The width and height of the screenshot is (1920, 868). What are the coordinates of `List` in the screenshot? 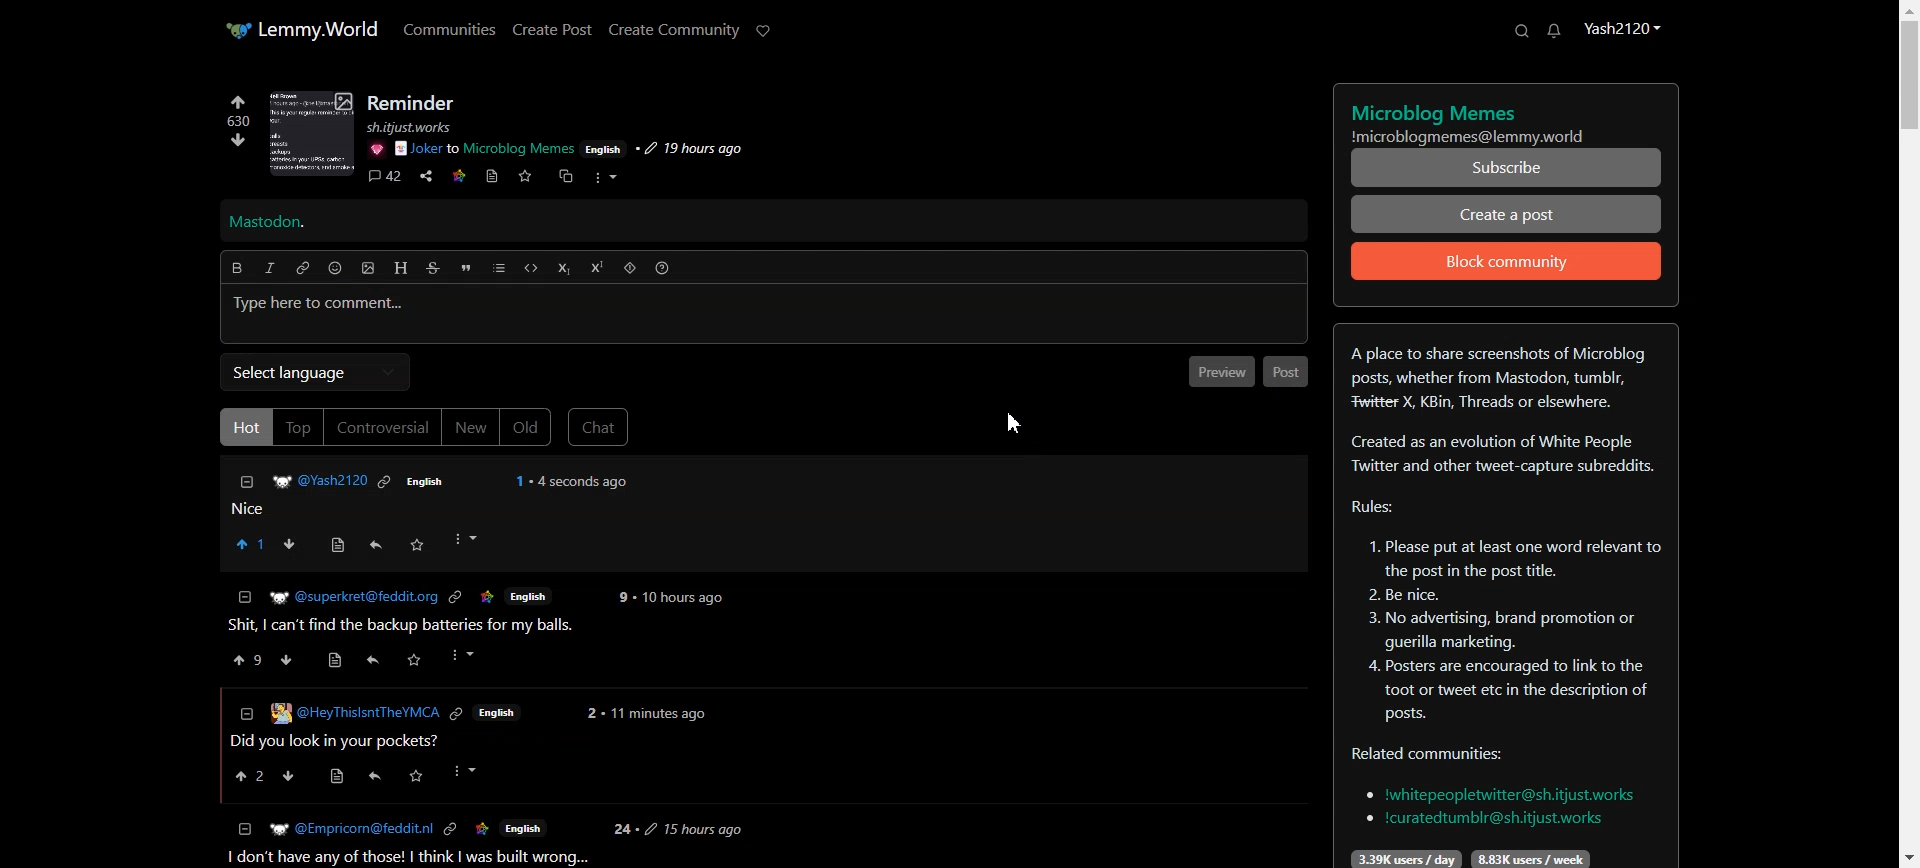 It's located at (499, 268).